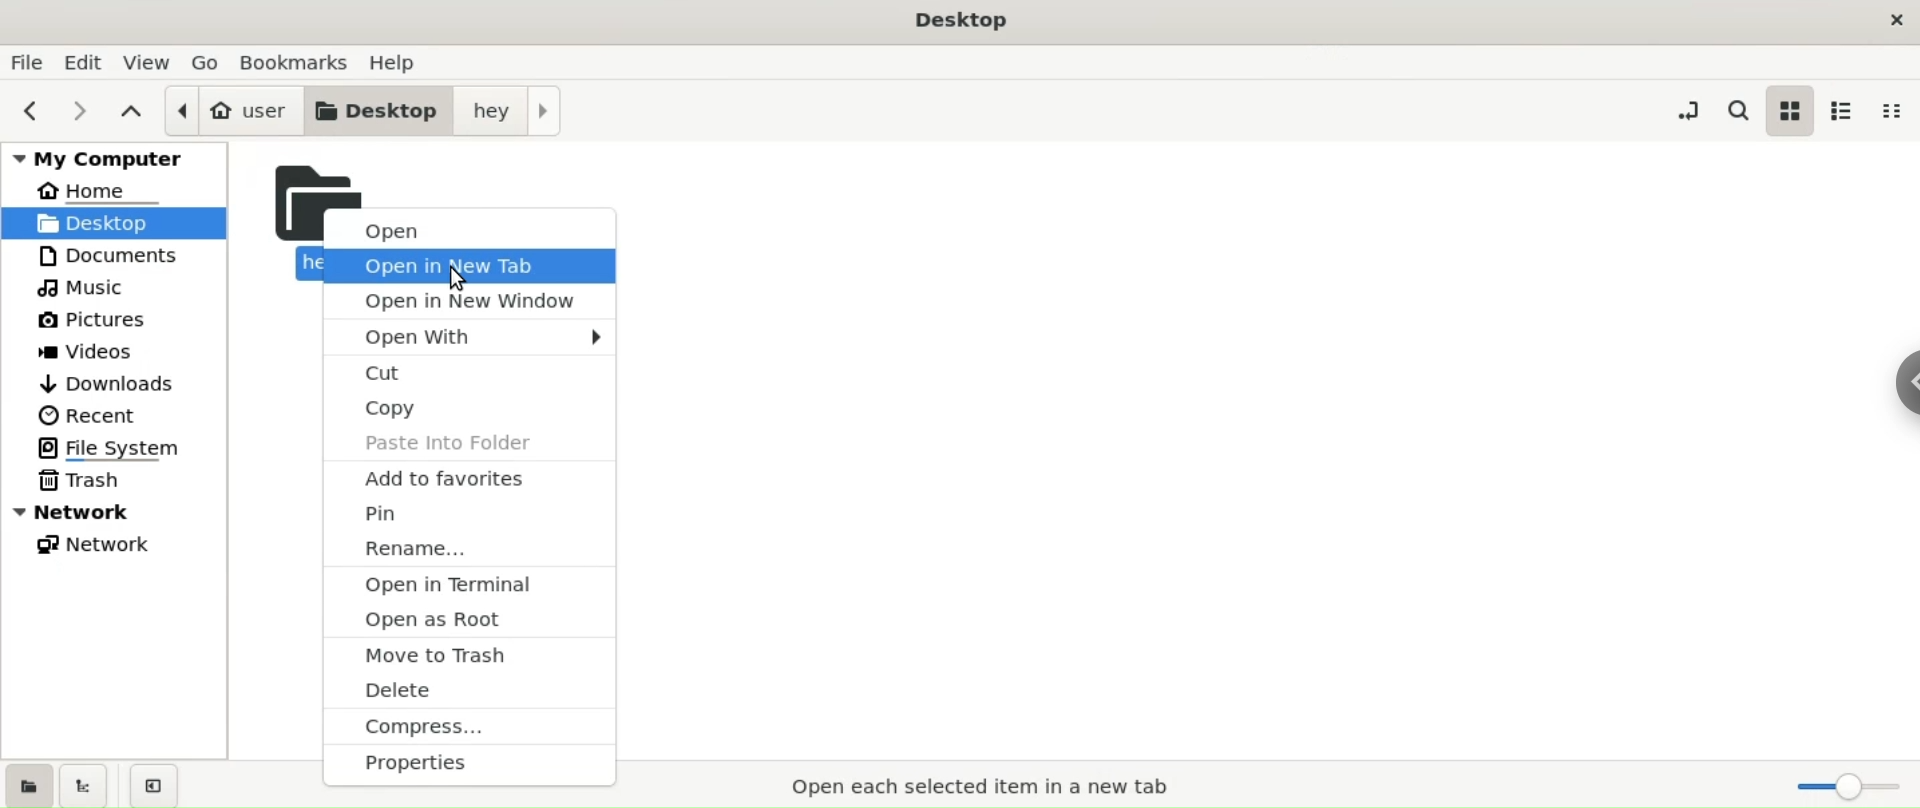  What do you see at coordinates (469, 338) in the screenshot?
I see `open with` at bounding box center [469, 338].